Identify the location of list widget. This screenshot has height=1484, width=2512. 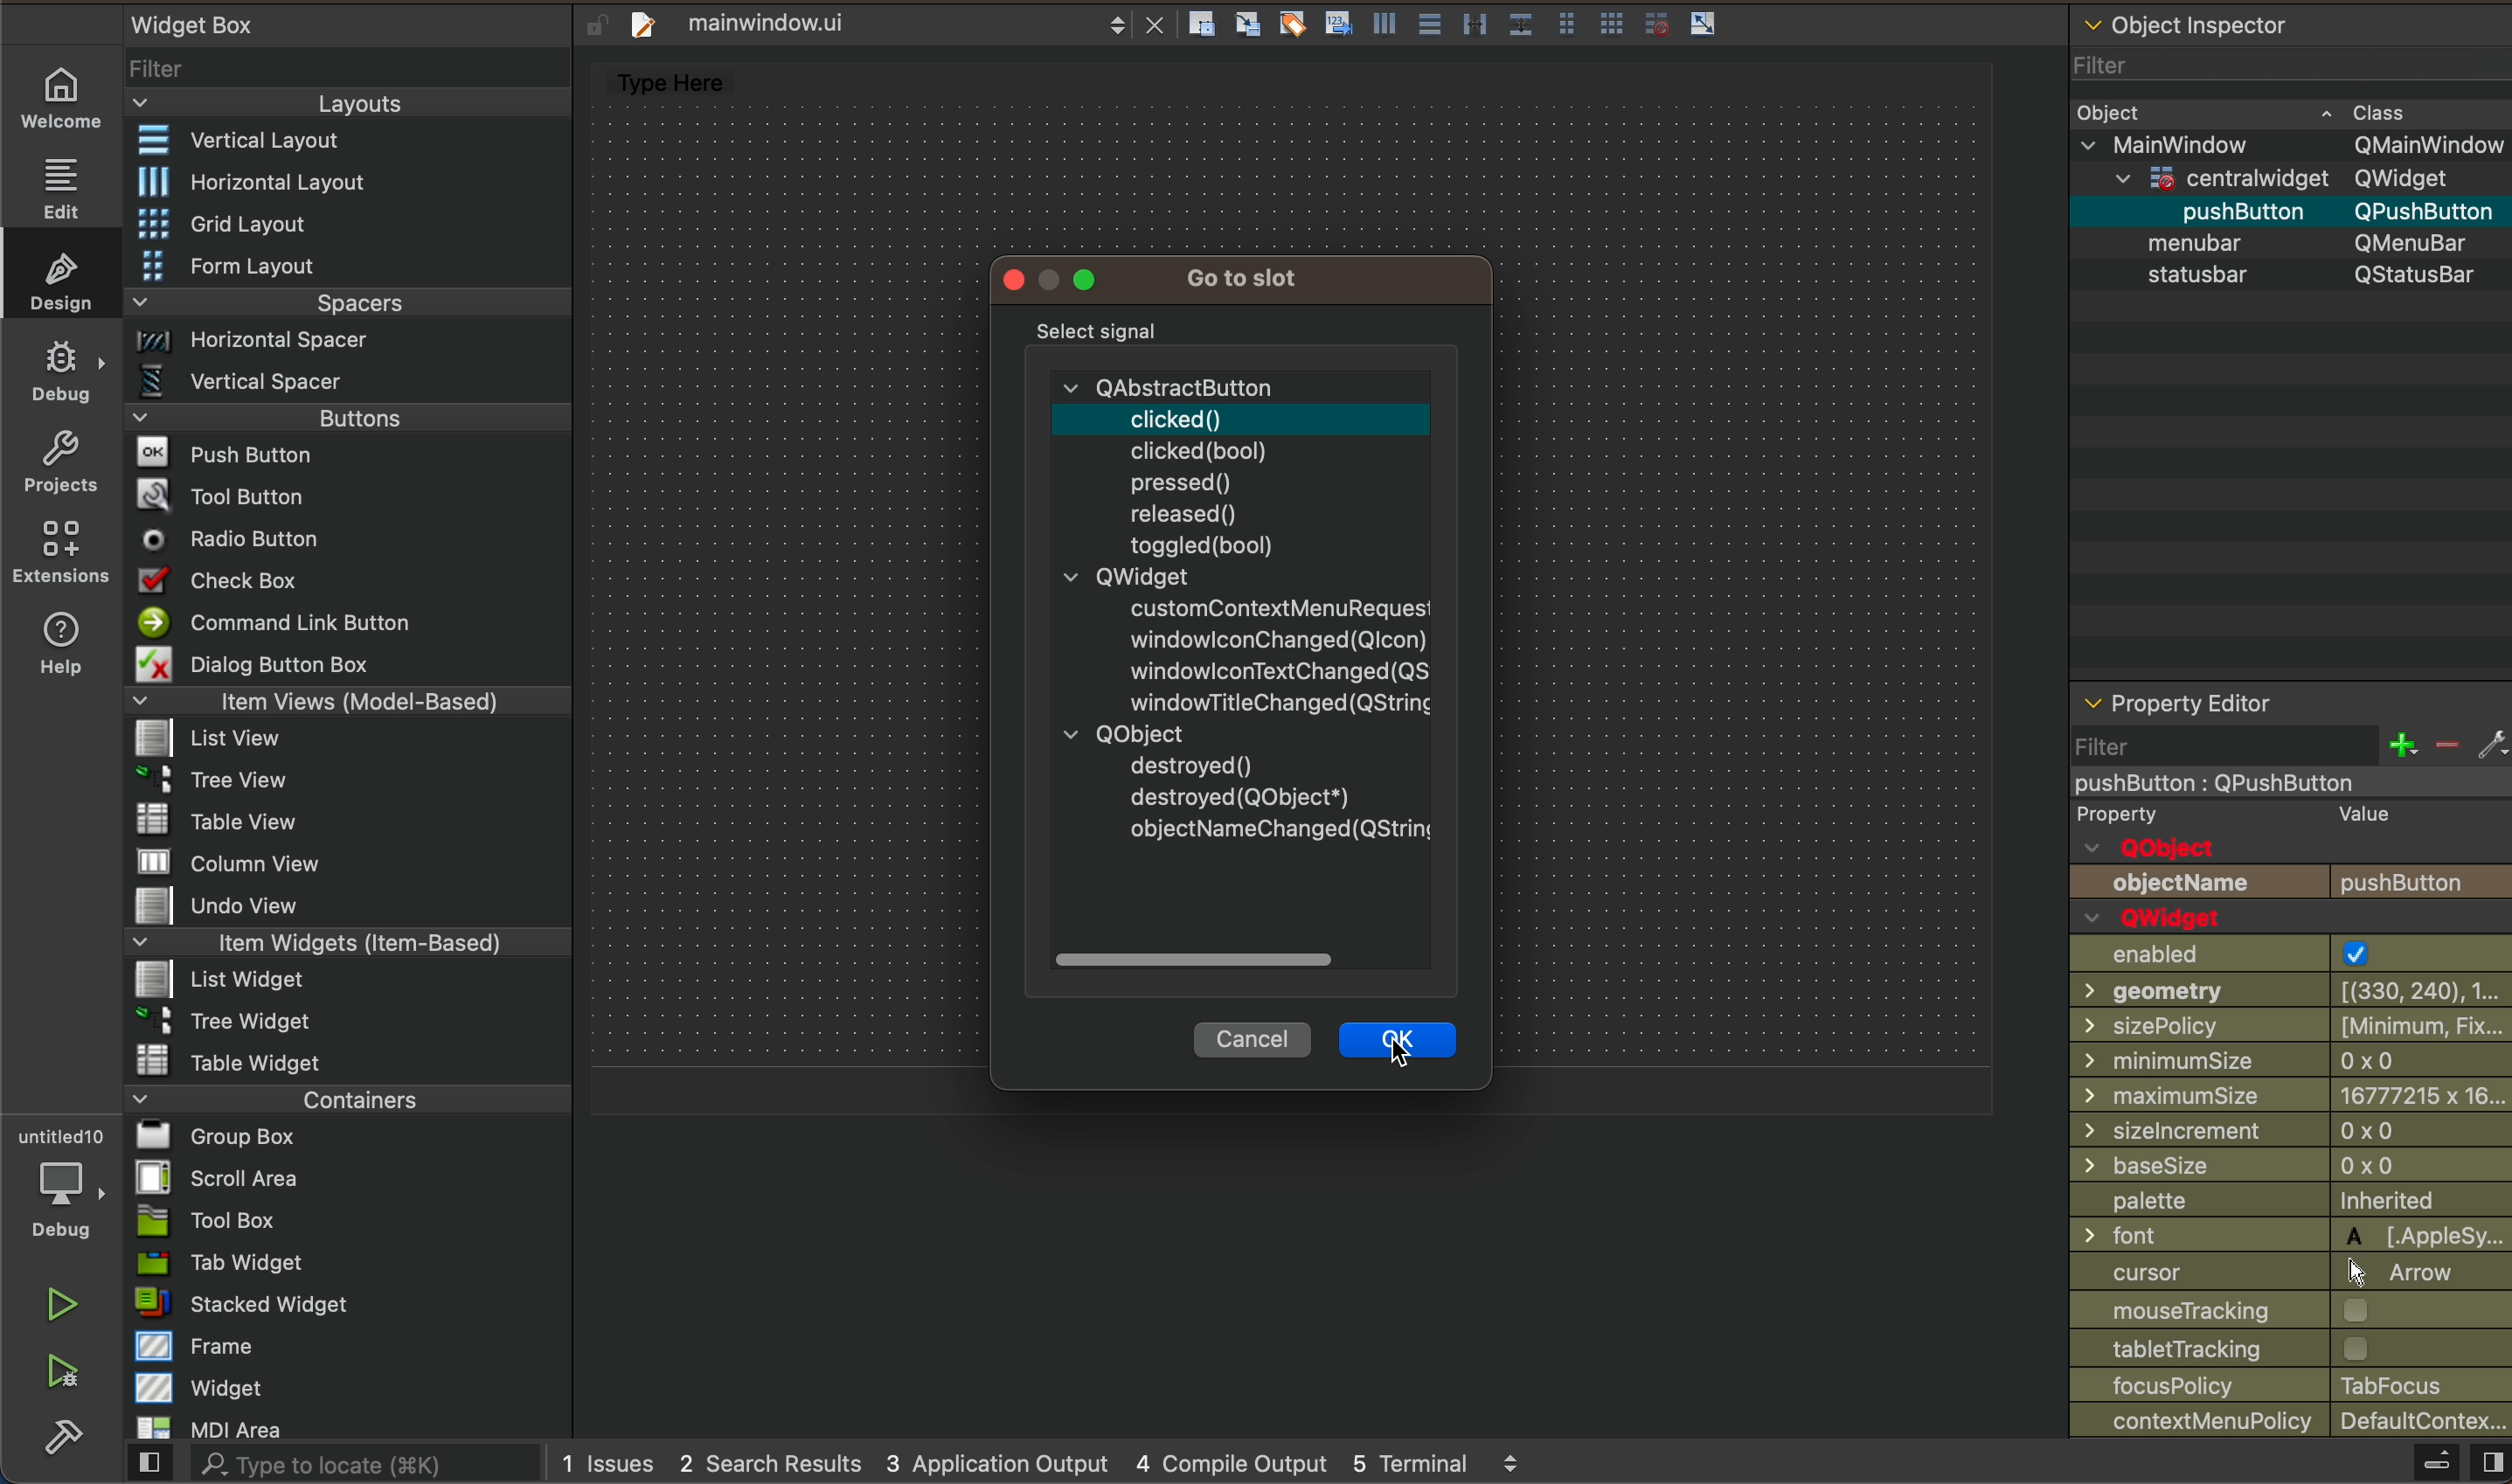
(340, 982).